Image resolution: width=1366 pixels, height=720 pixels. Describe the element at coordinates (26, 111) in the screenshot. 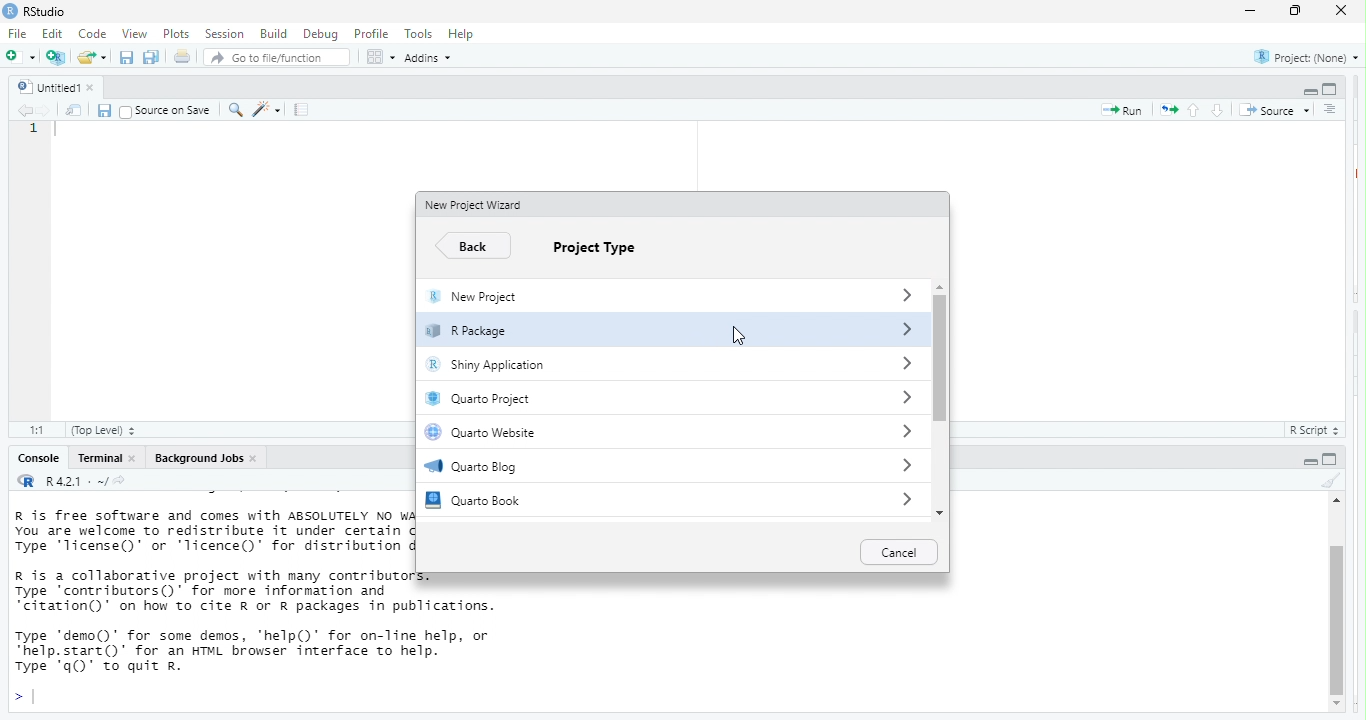

I see `go back to the previous source location` at that location.